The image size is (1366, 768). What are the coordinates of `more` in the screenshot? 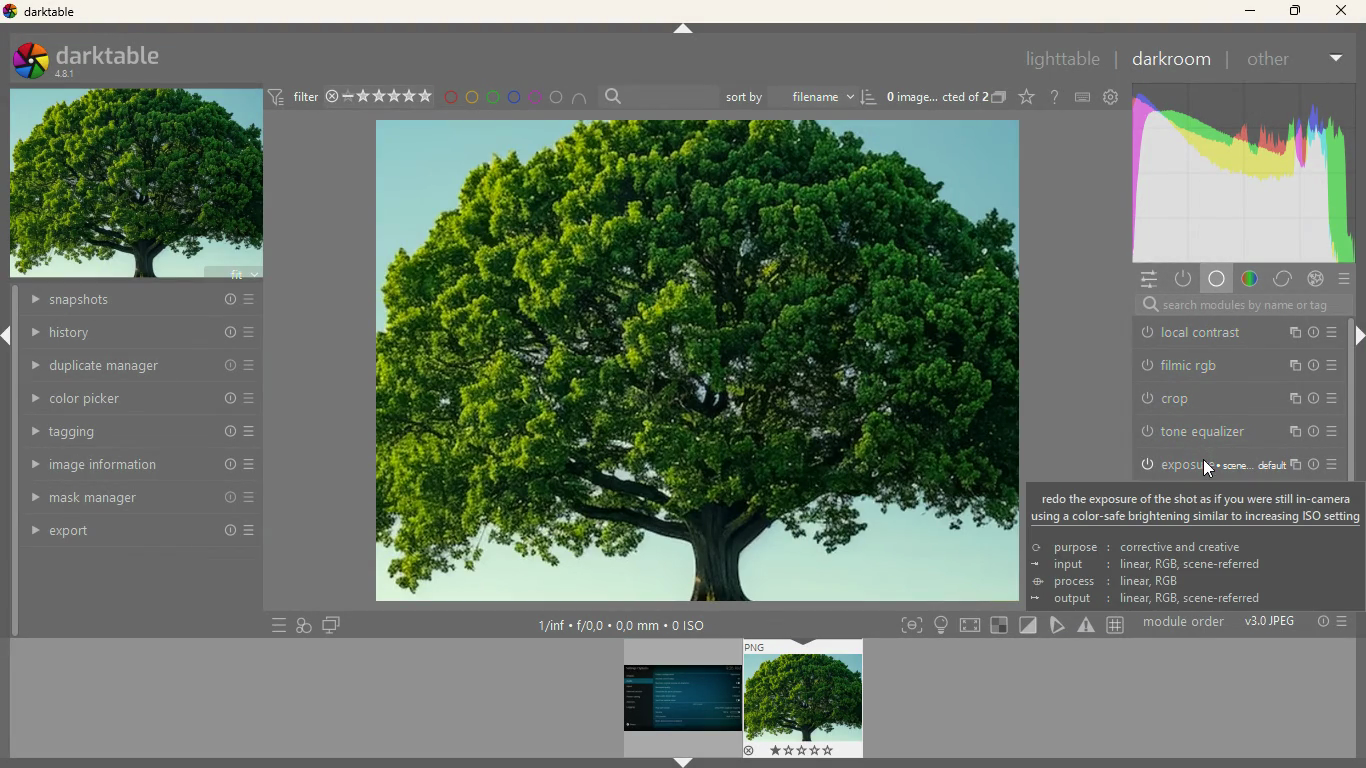 It's located at (1340, 59).